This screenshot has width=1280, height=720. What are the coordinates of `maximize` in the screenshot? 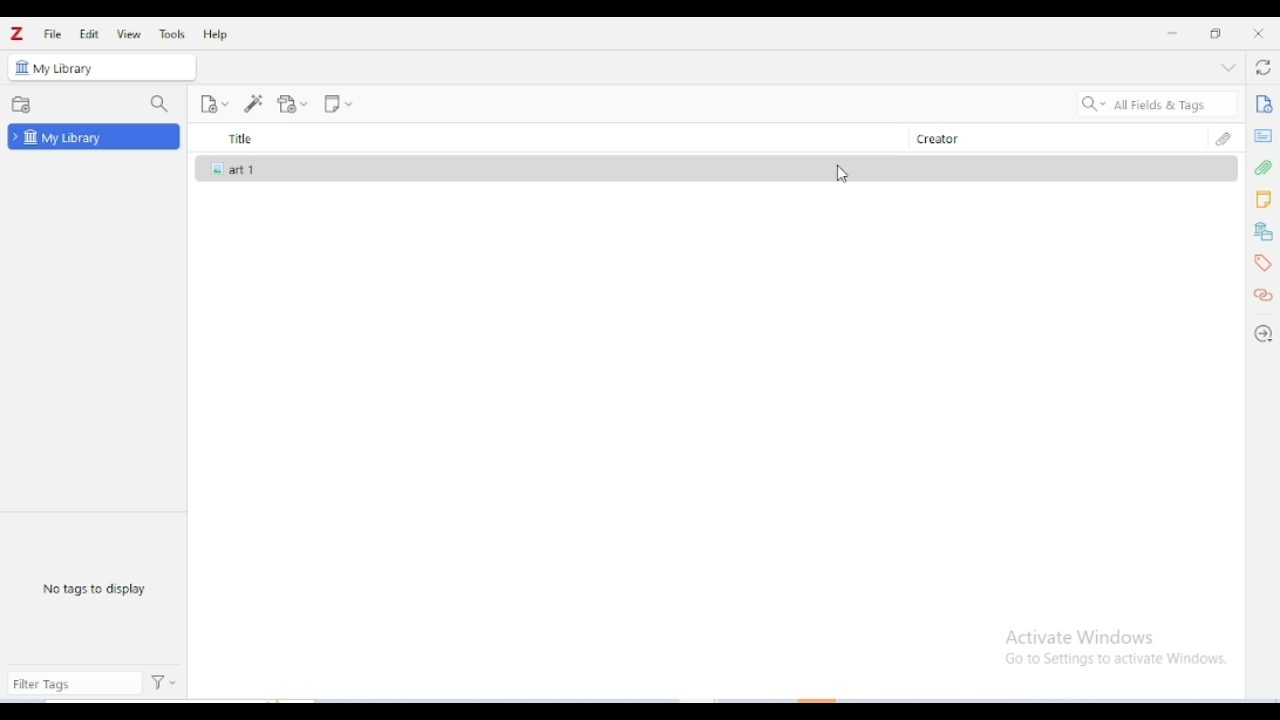 It's located at (1214, 32).